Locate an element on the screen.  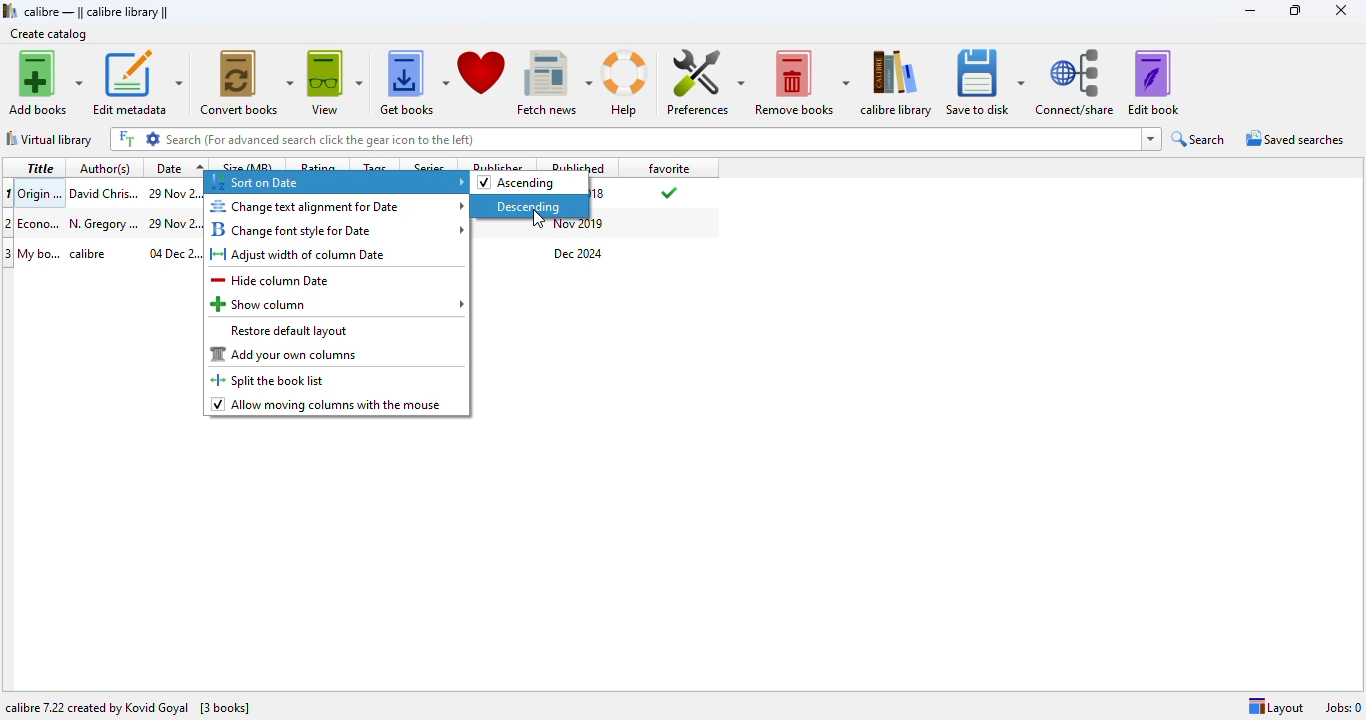
edit book is located at coordinates (1153, 82).